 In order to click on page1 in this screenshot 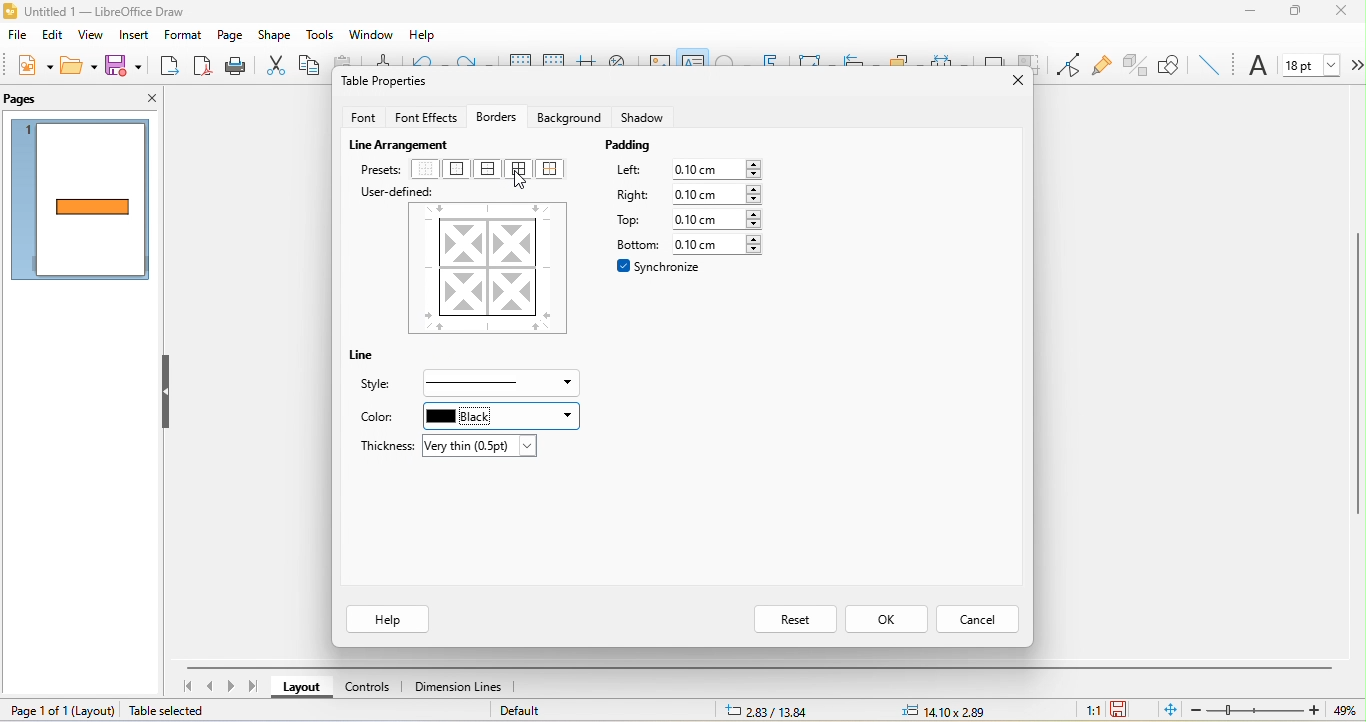, I will do `click(82, 202)`.